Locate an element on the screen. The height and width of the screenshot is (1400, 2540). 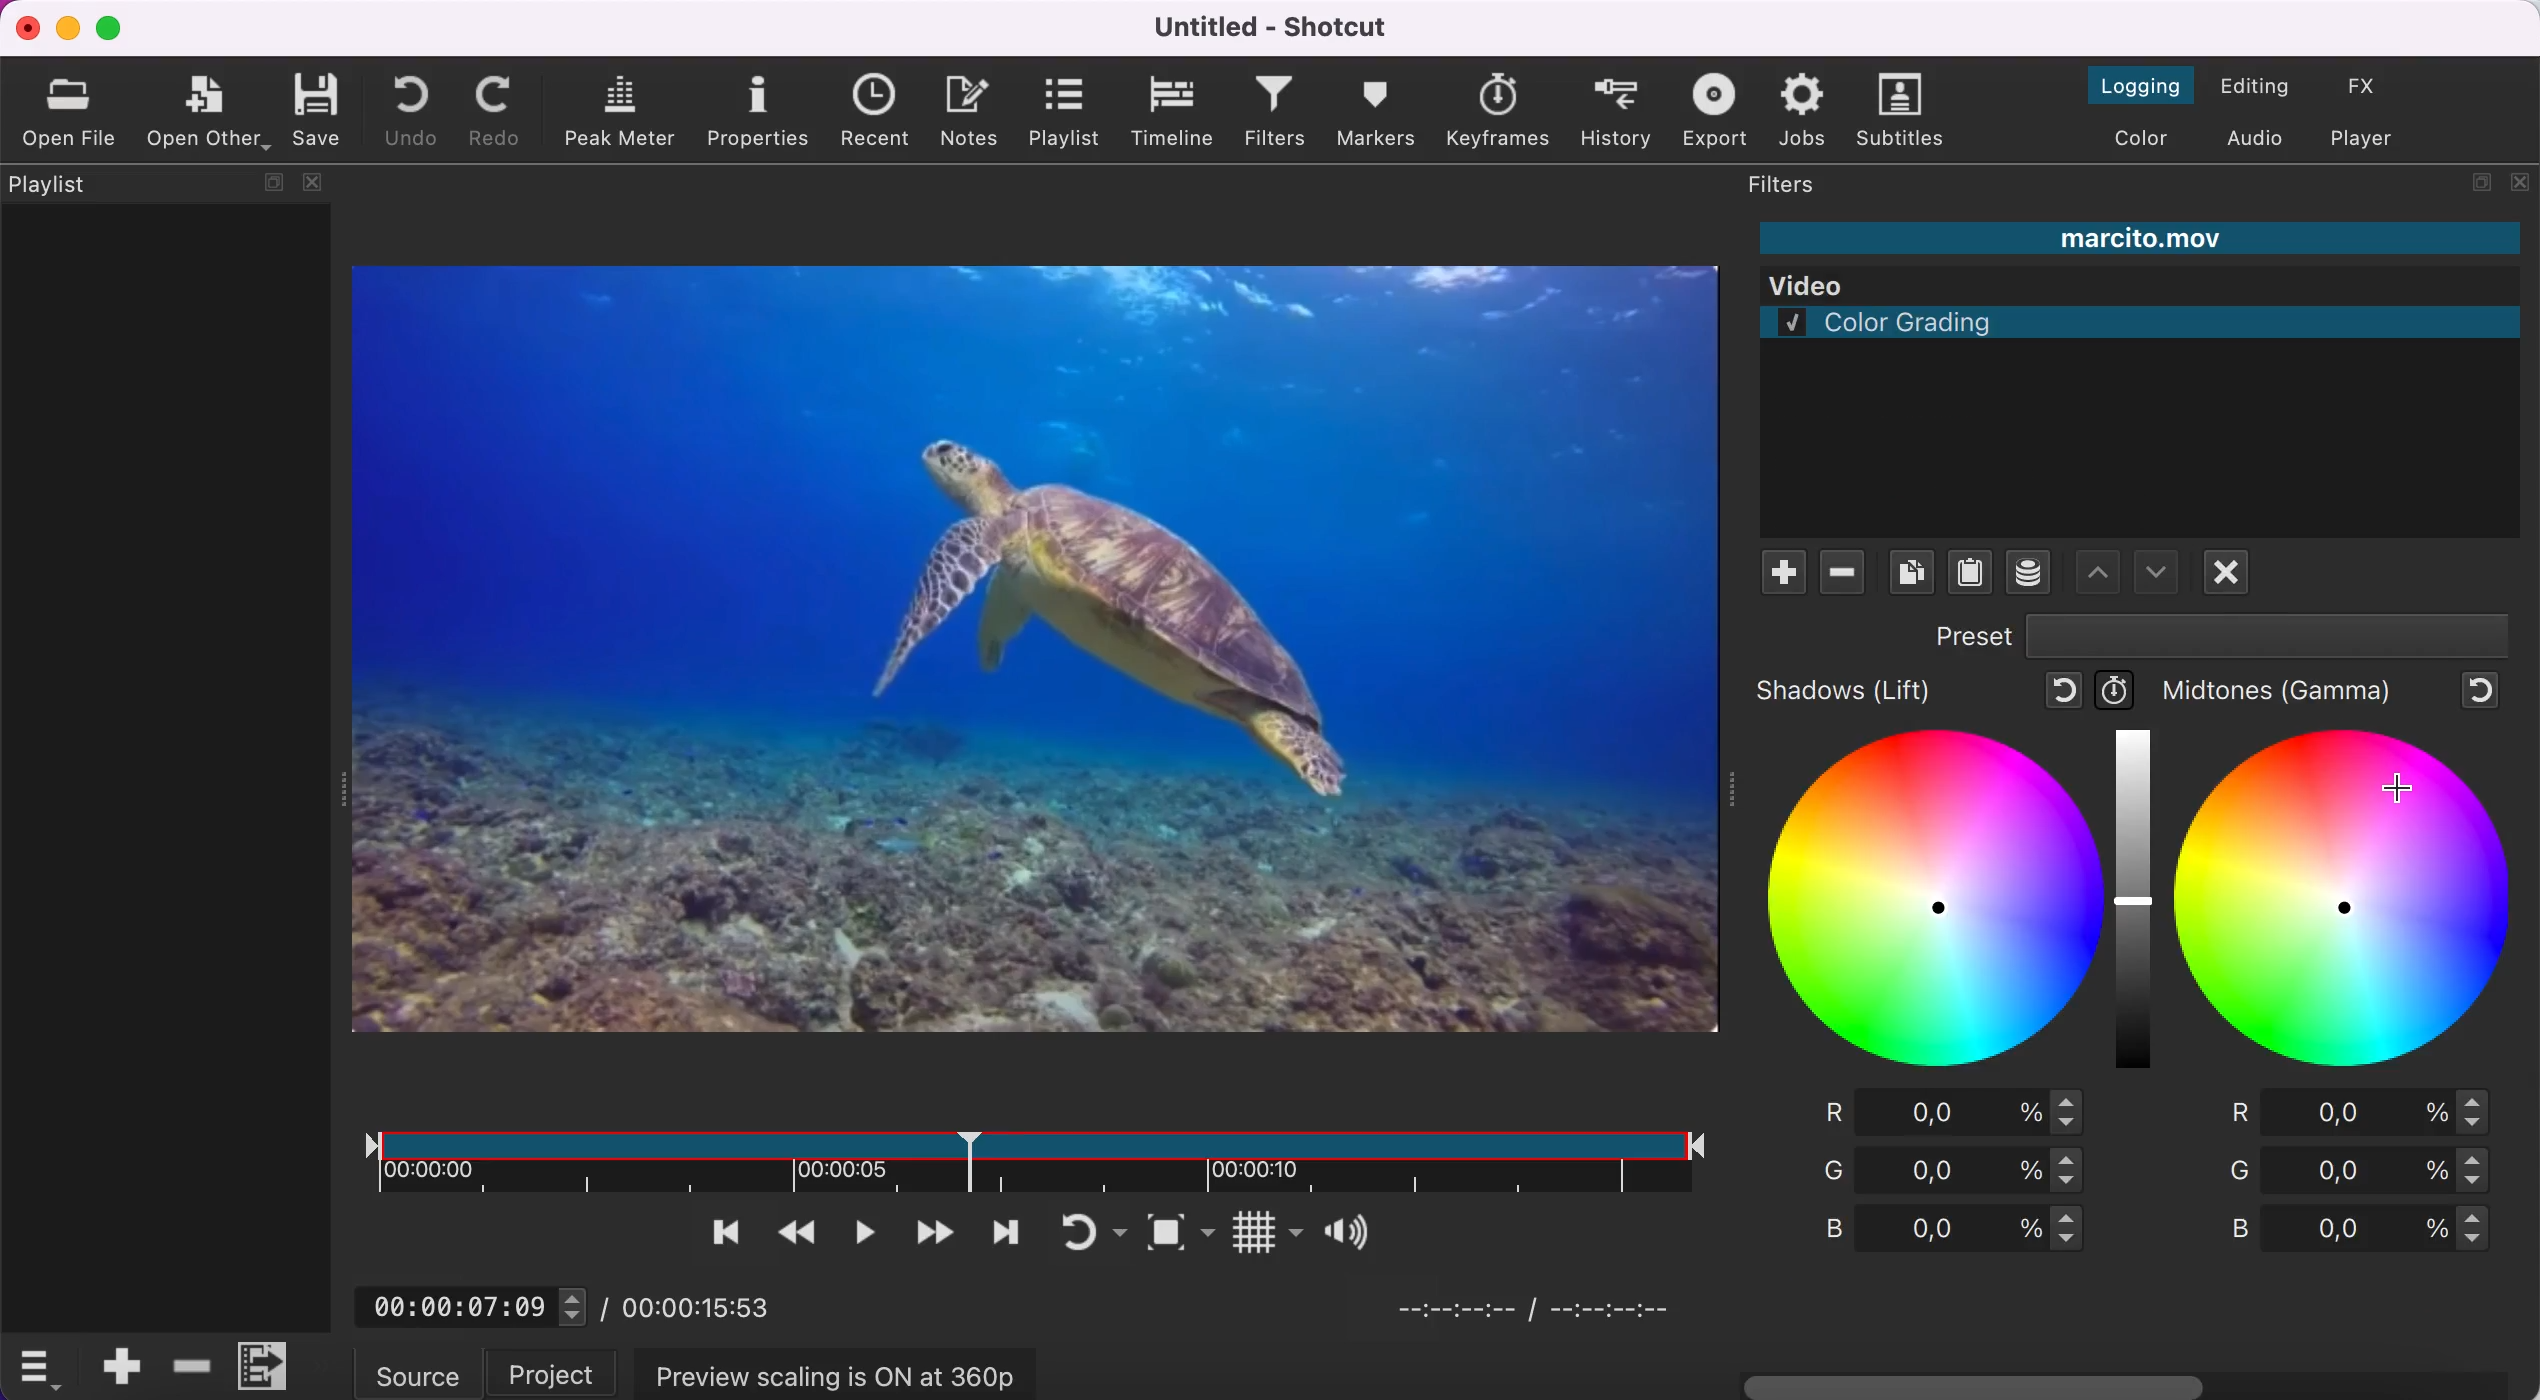
delete ripple is located at coordinates (189, 1368).